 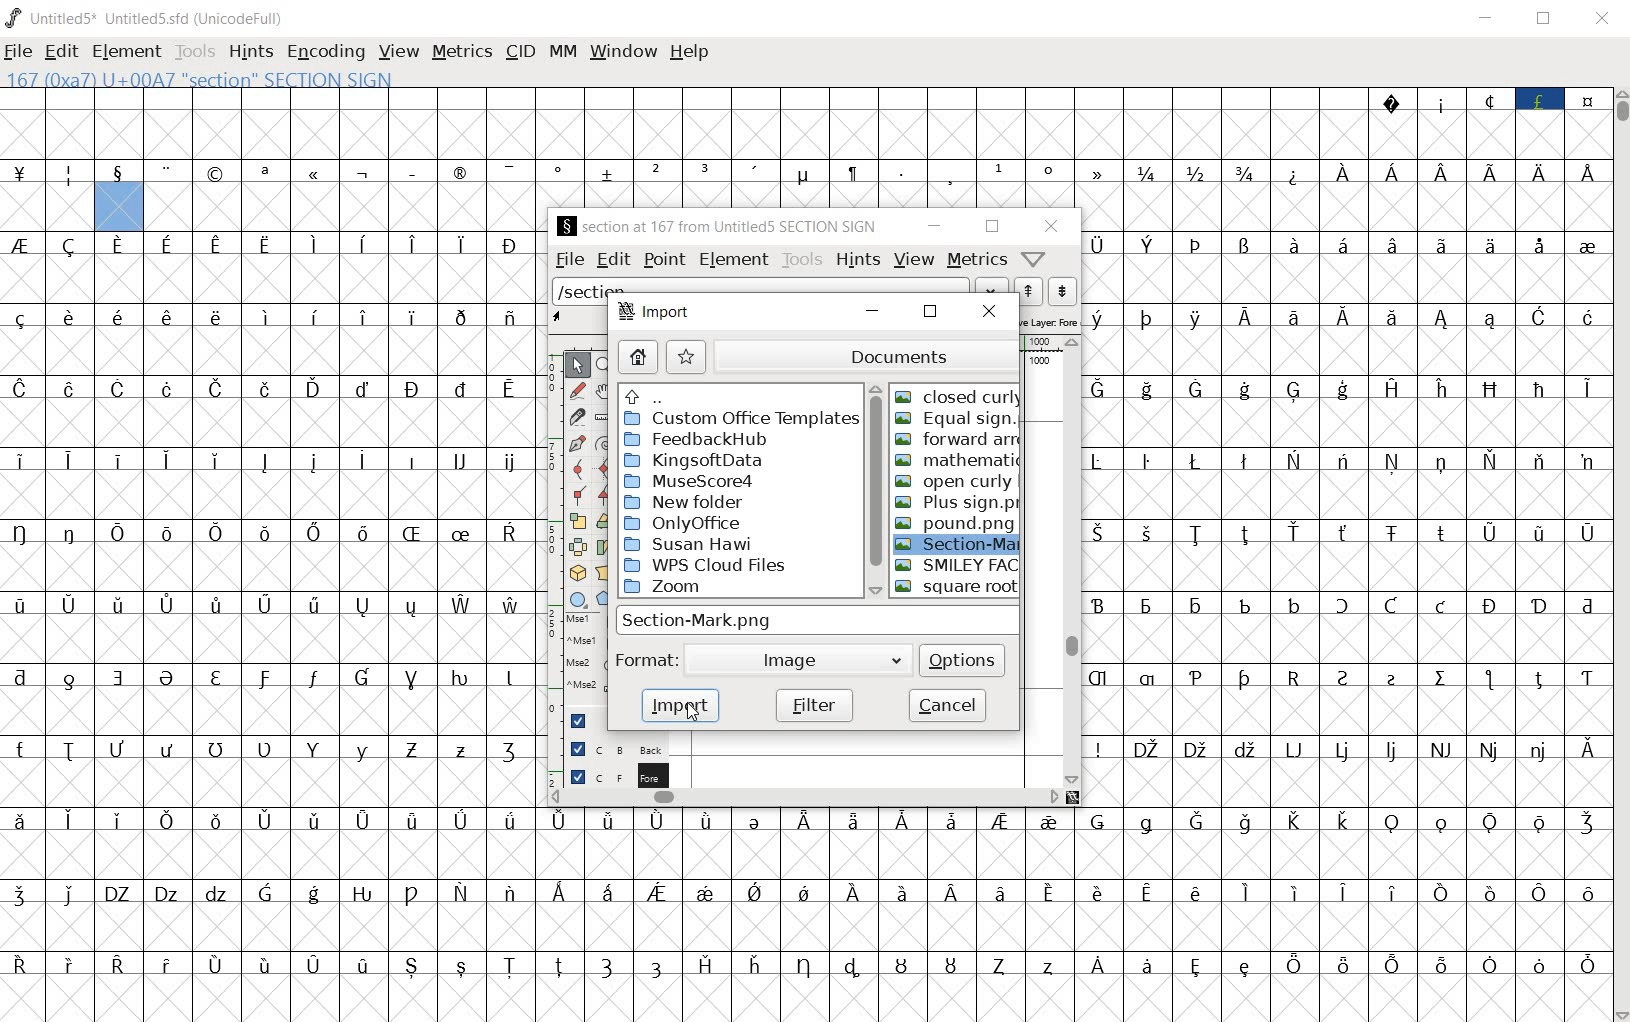 I want to click on MAGNIFY, so click(x=606, y=364).